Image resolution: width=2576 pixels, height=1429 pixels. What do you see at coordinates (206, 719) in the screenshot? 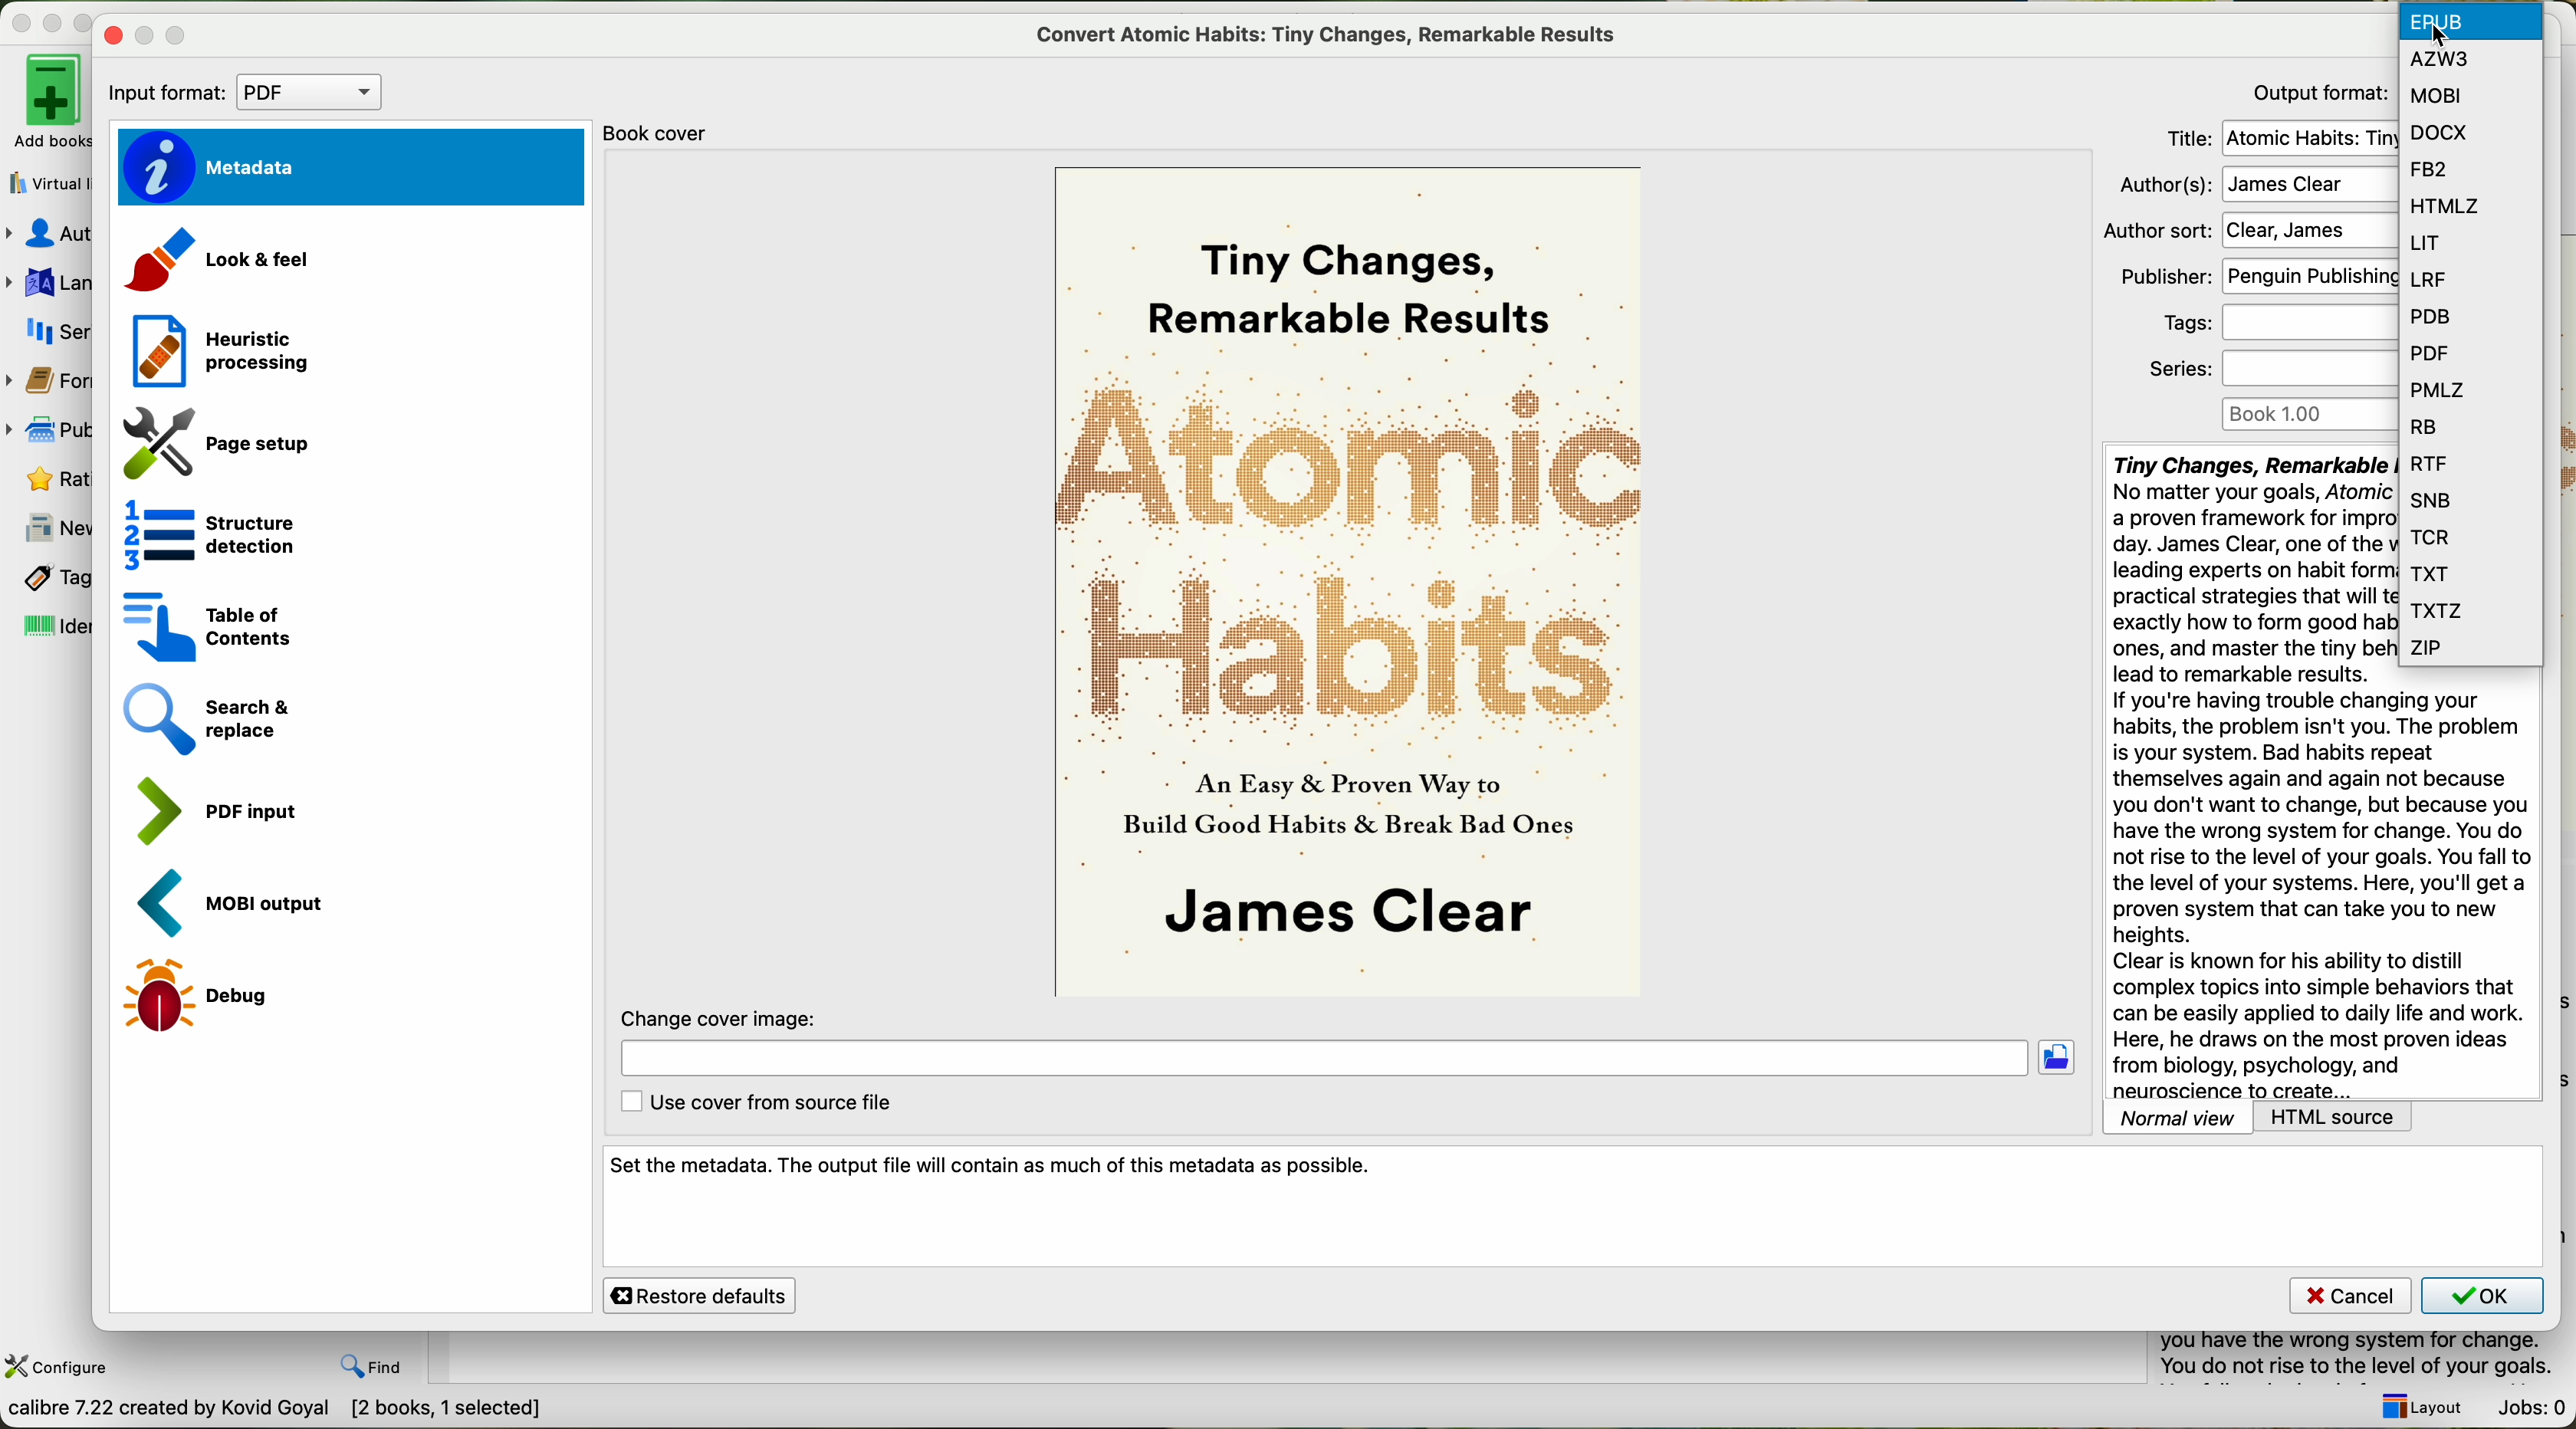
I see `search and replace` at bounding box center [206, 719].